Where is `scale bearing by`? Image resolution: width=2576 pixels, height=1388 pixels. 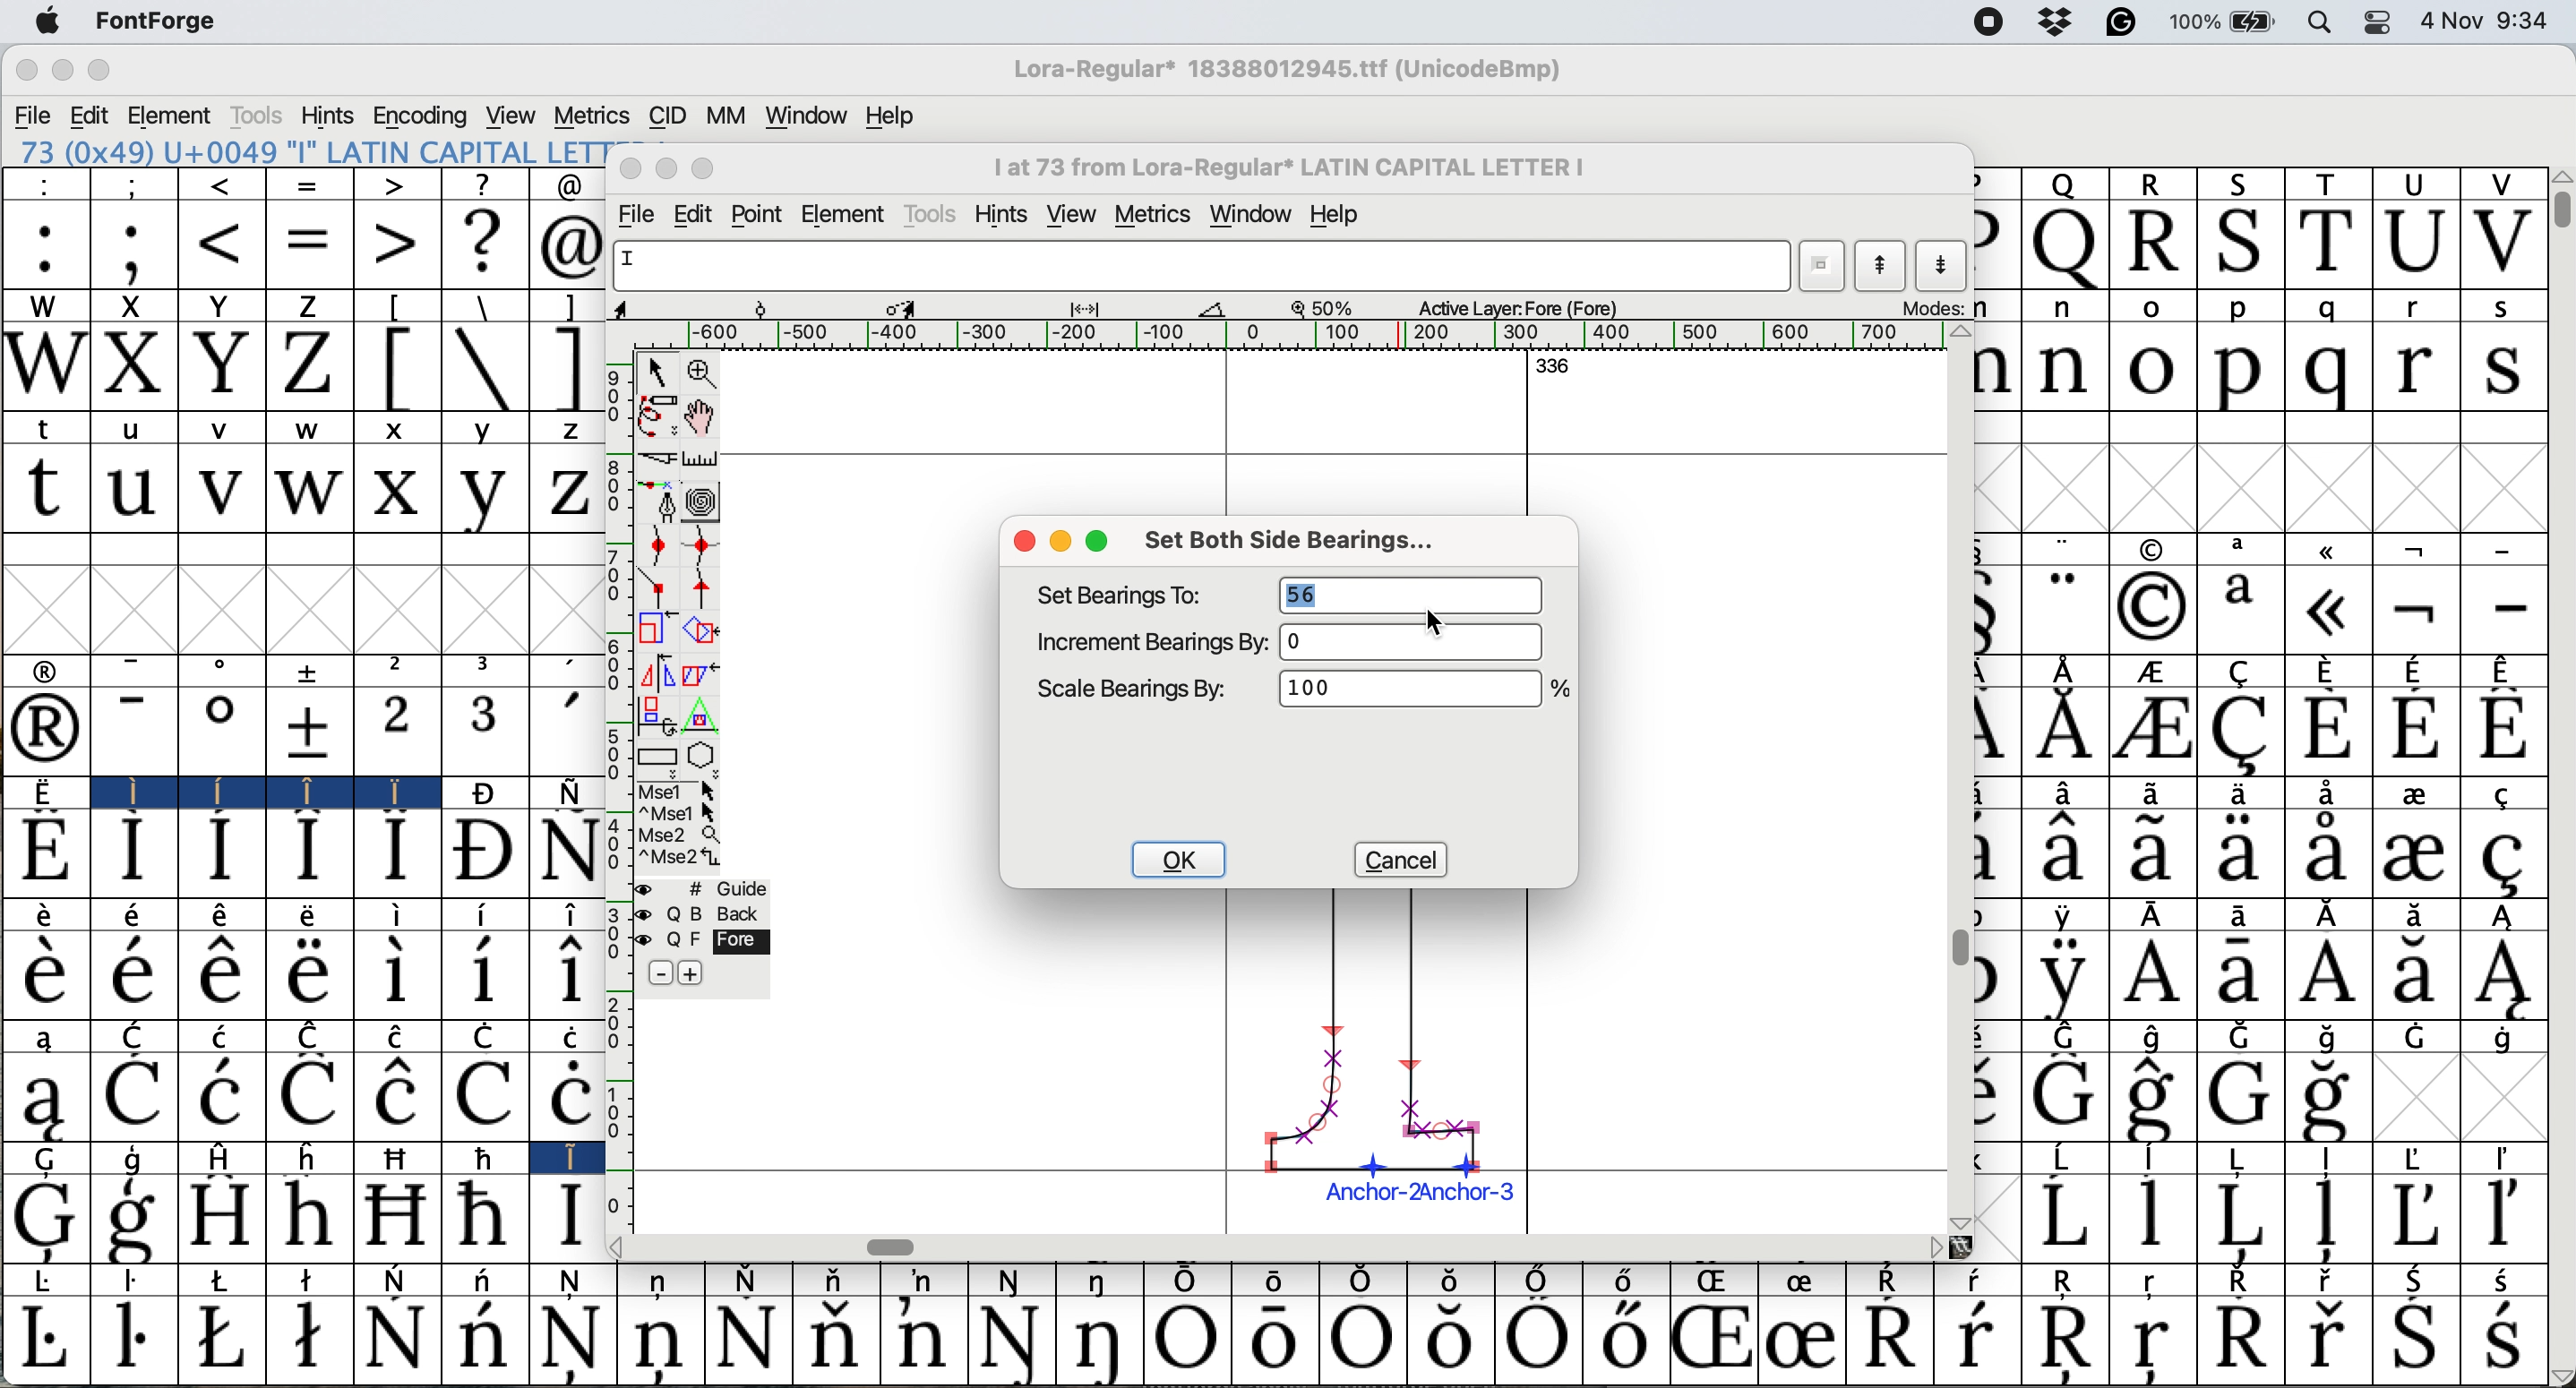
scale bearing by is located at coordinates (1137, 689).